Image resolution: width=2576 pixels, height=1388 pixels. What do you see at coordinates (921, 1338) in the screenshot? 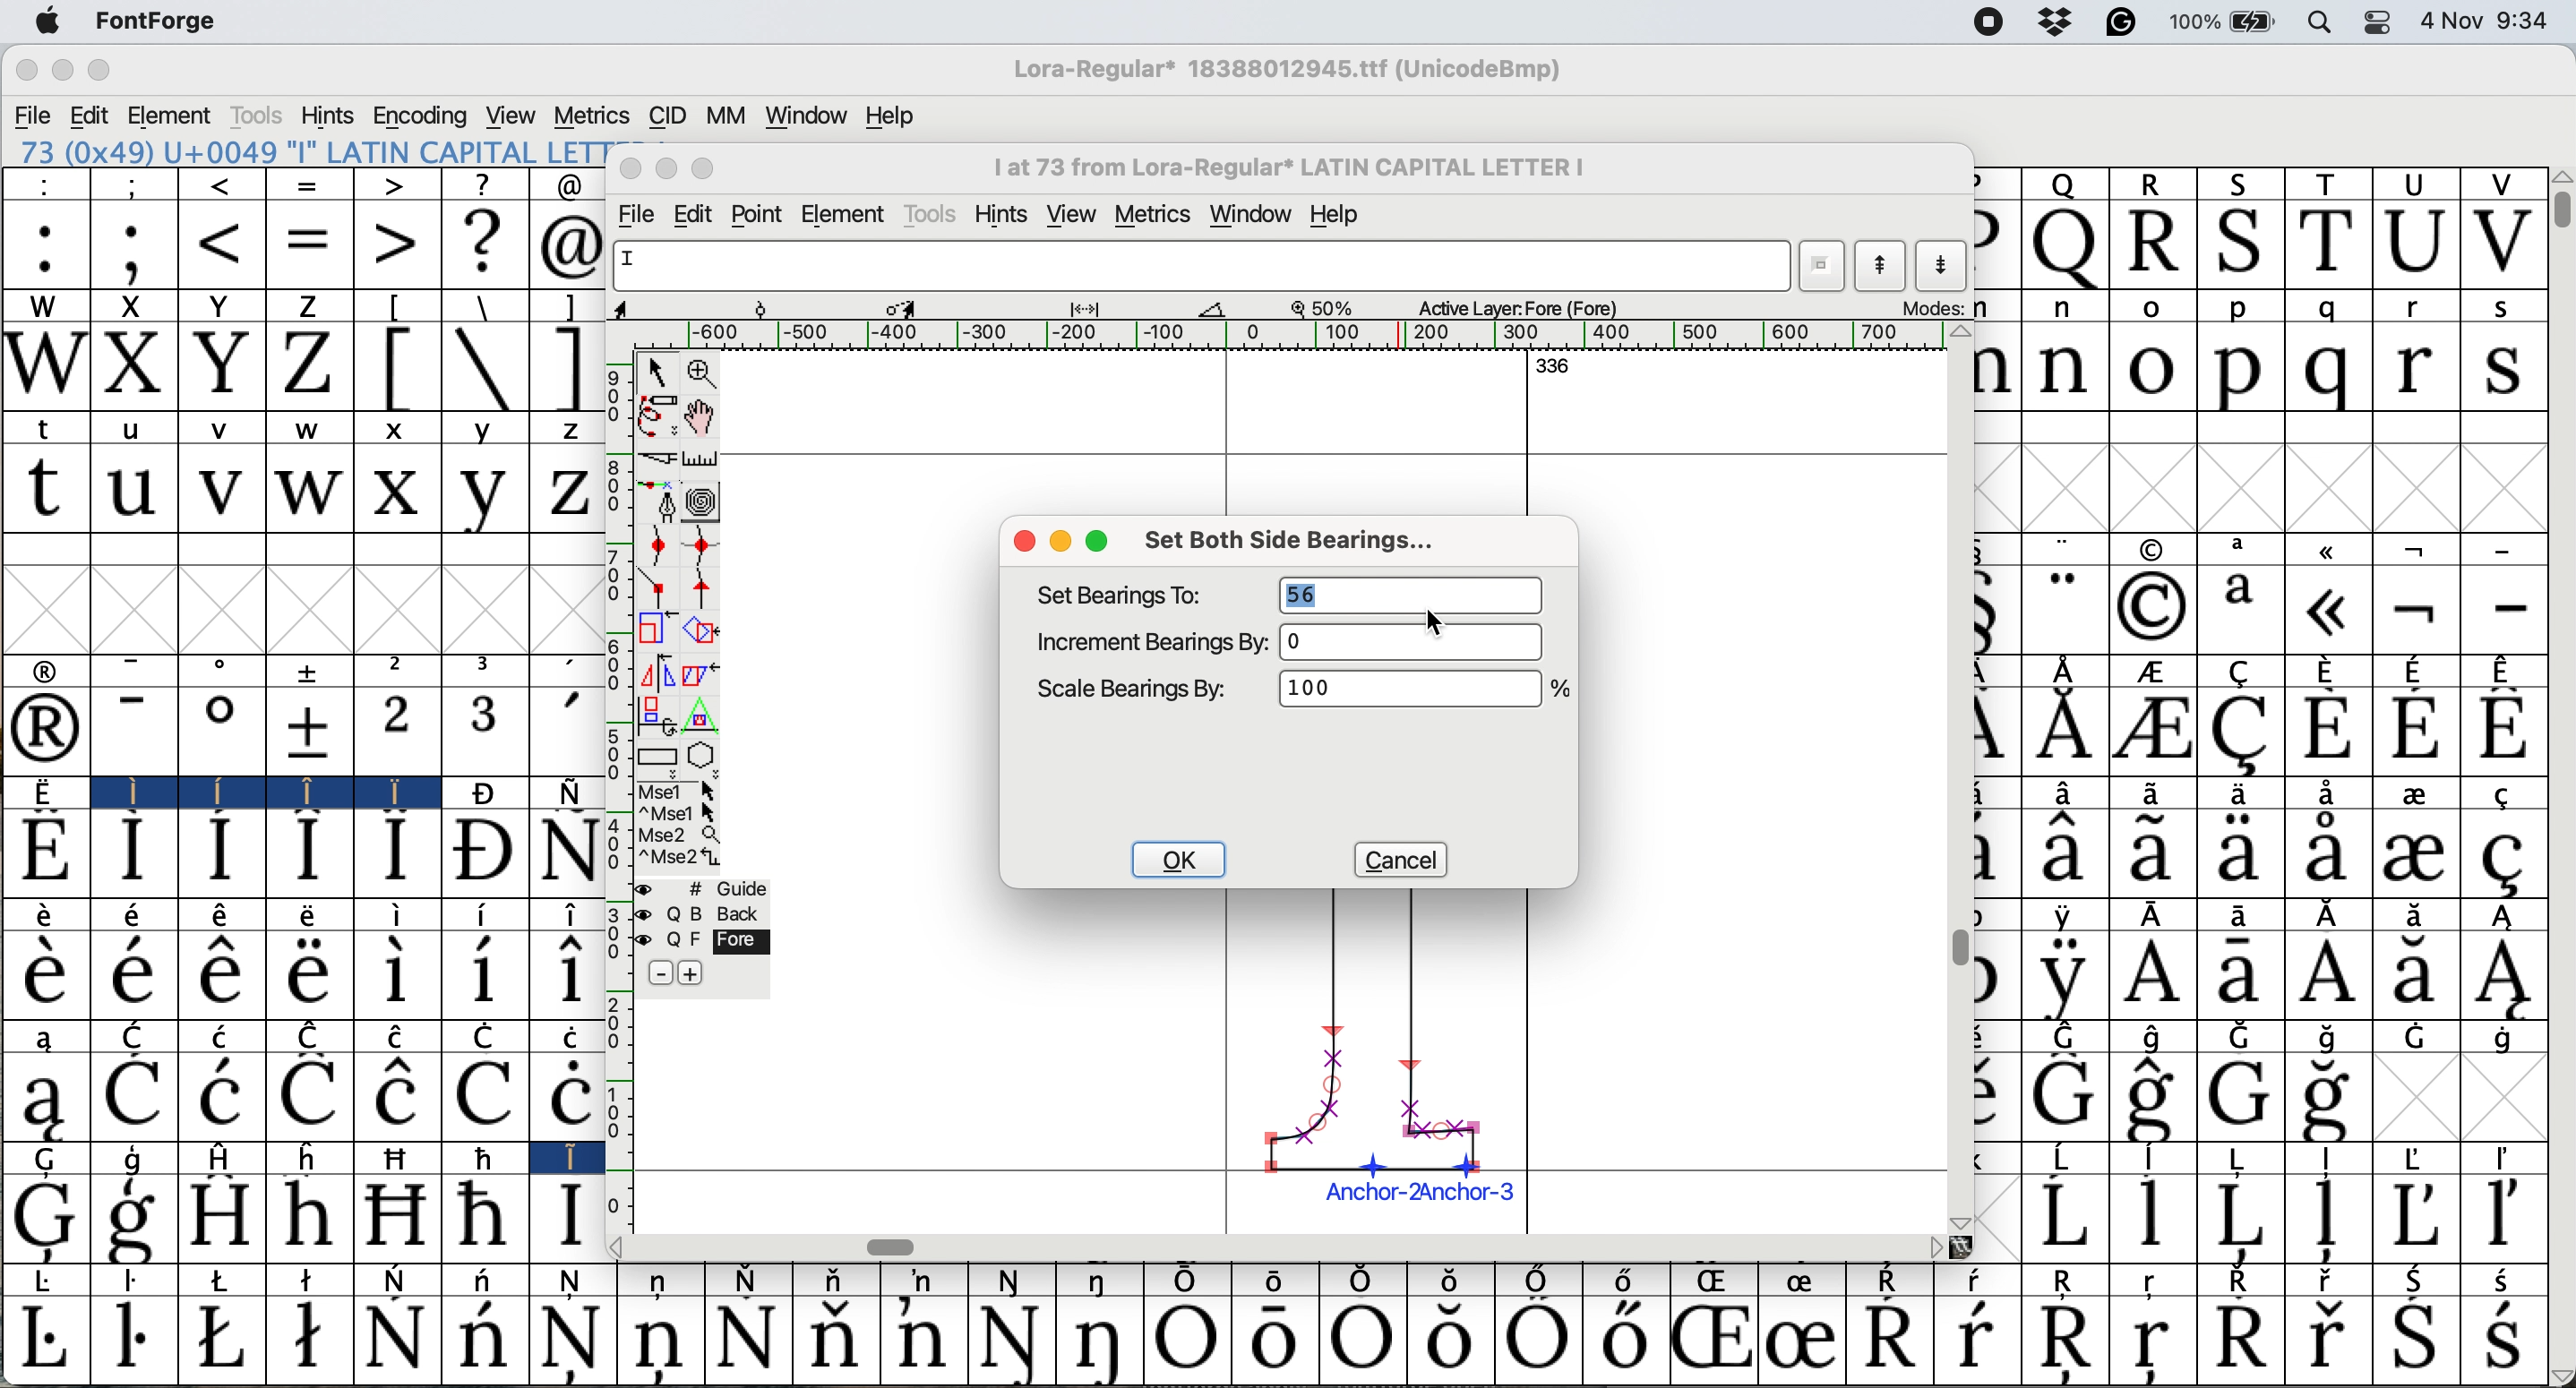
I see `Symbol` at bounding box center [921, 1338].